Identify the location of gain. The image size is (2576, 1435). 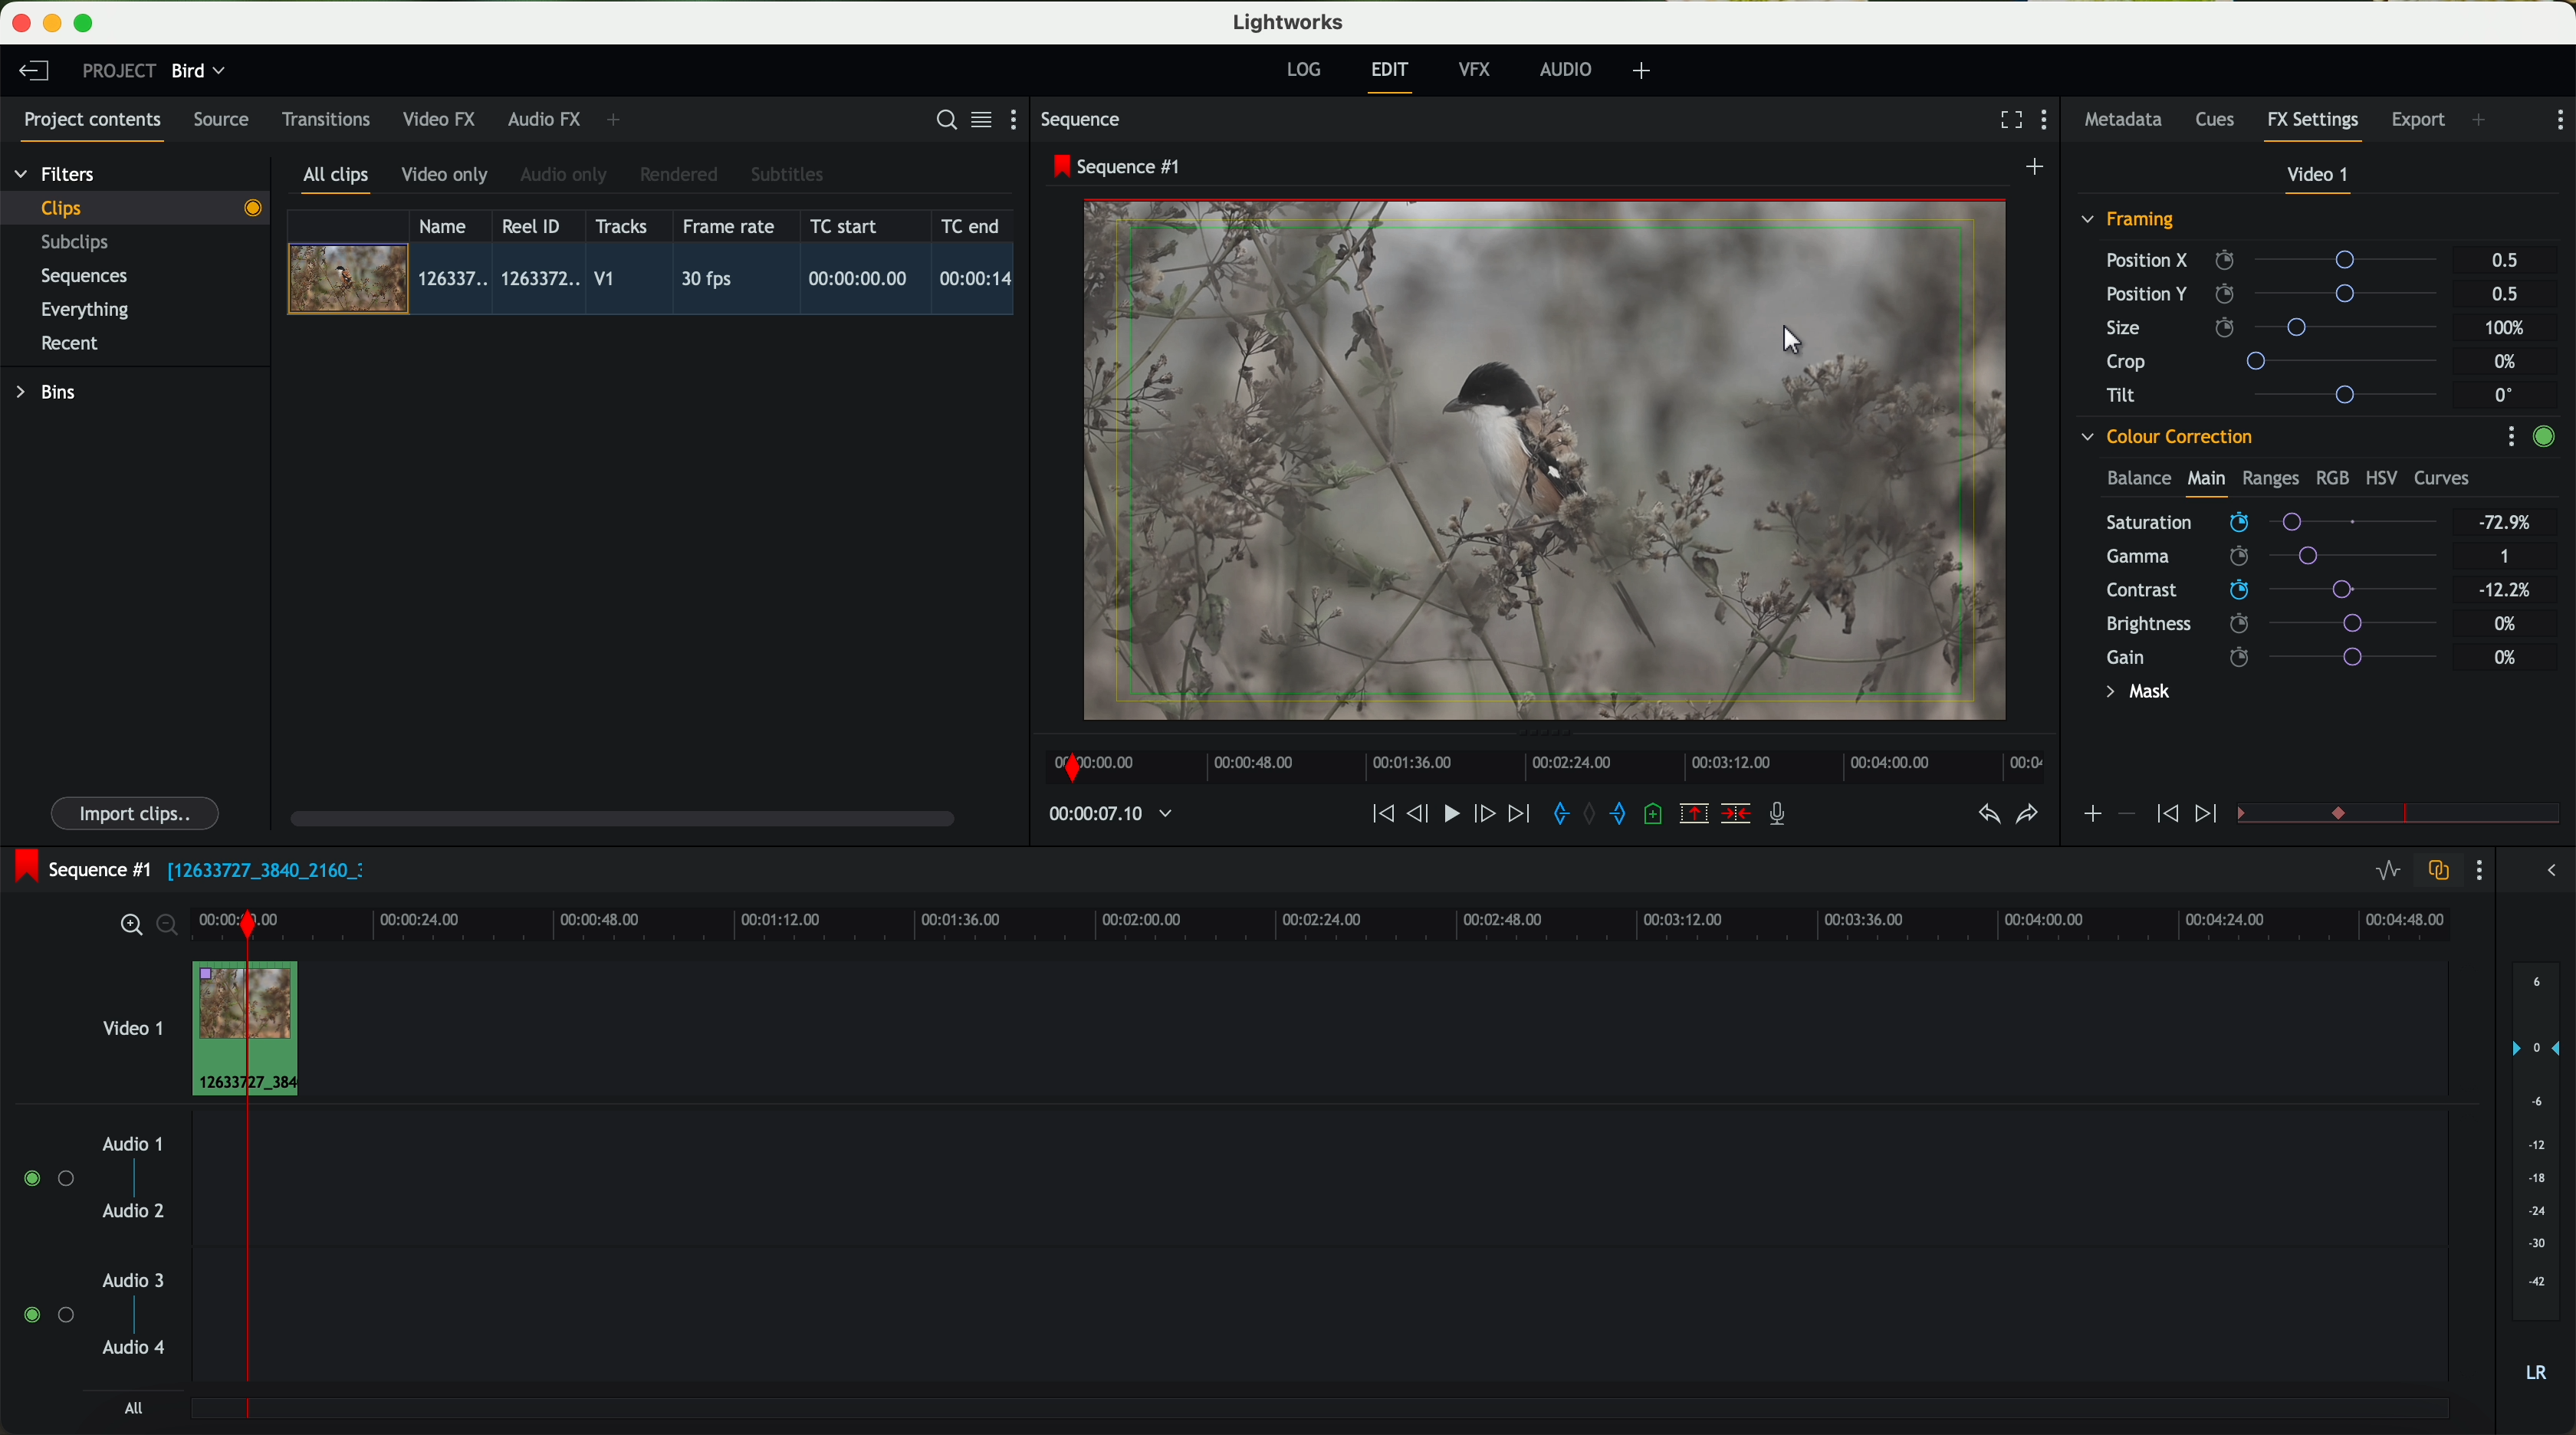
(2284, 656).